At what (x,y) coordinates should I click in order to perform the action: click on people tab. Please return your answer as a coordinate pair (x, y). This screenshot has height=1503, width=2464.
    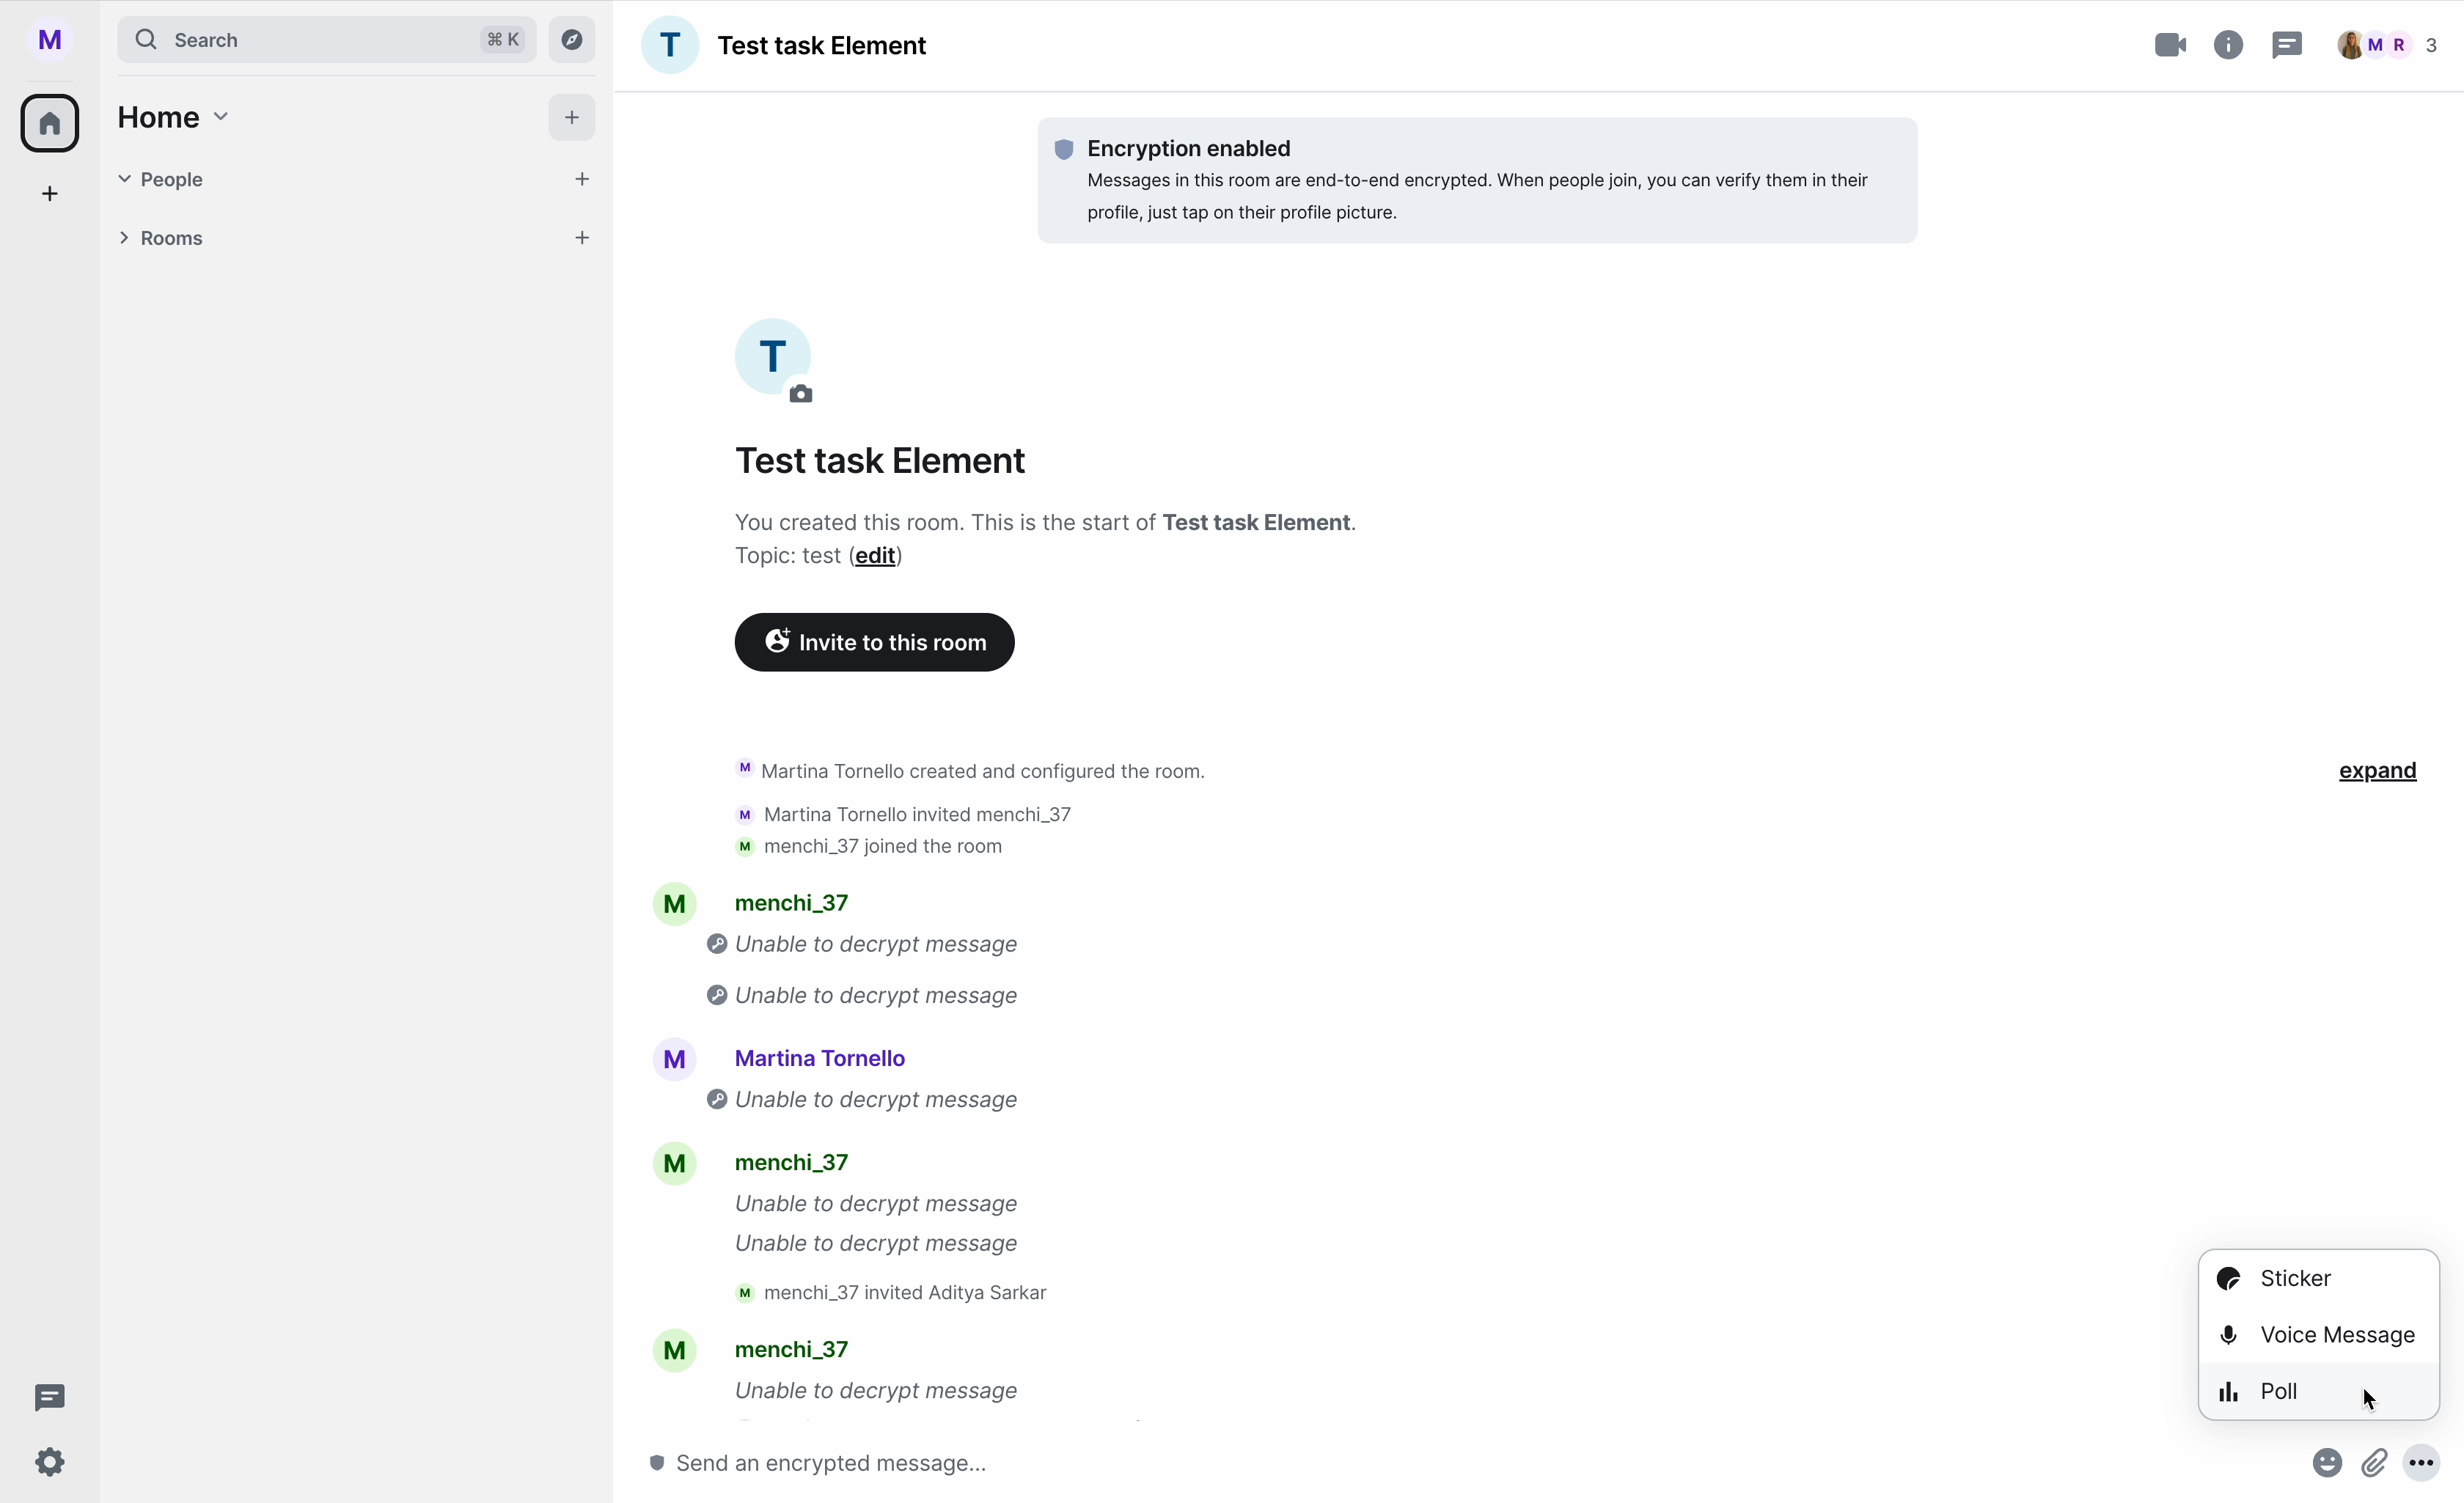
    Looking at the image, I should click on (357, 179).